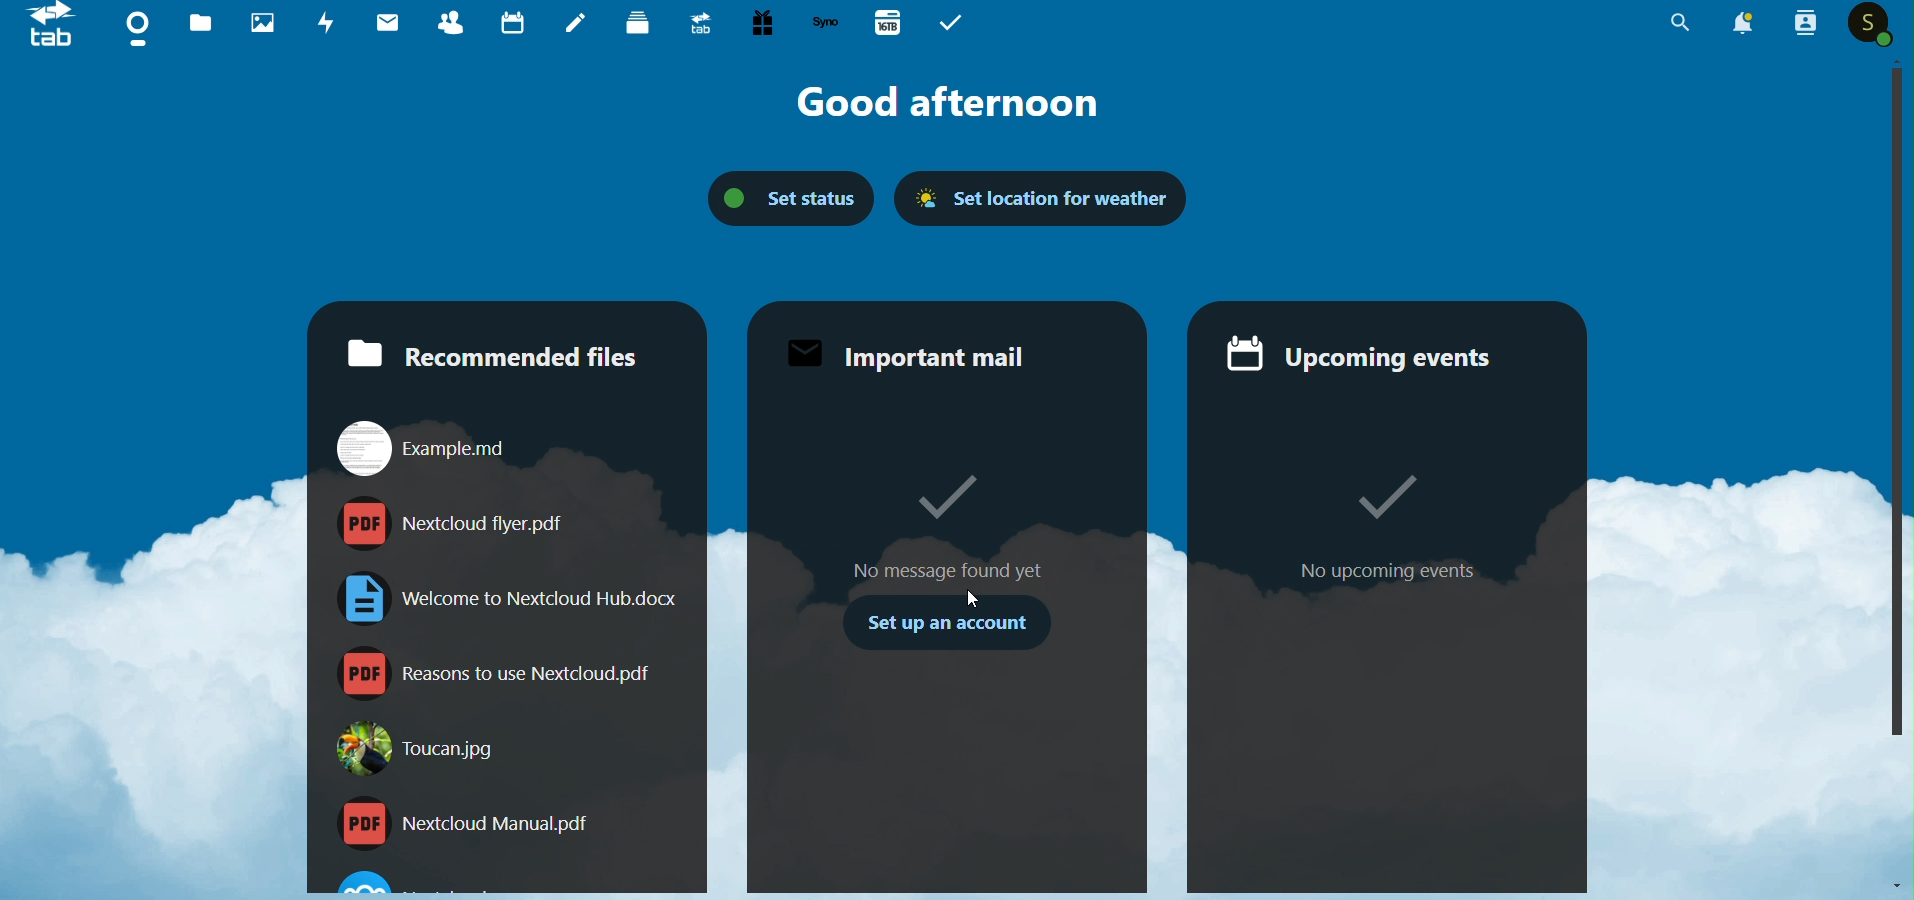 This screenshot has width=1914, height=900. Describe the element at coordinates (788, 204) in the screenshot. I see `set status` at that location.